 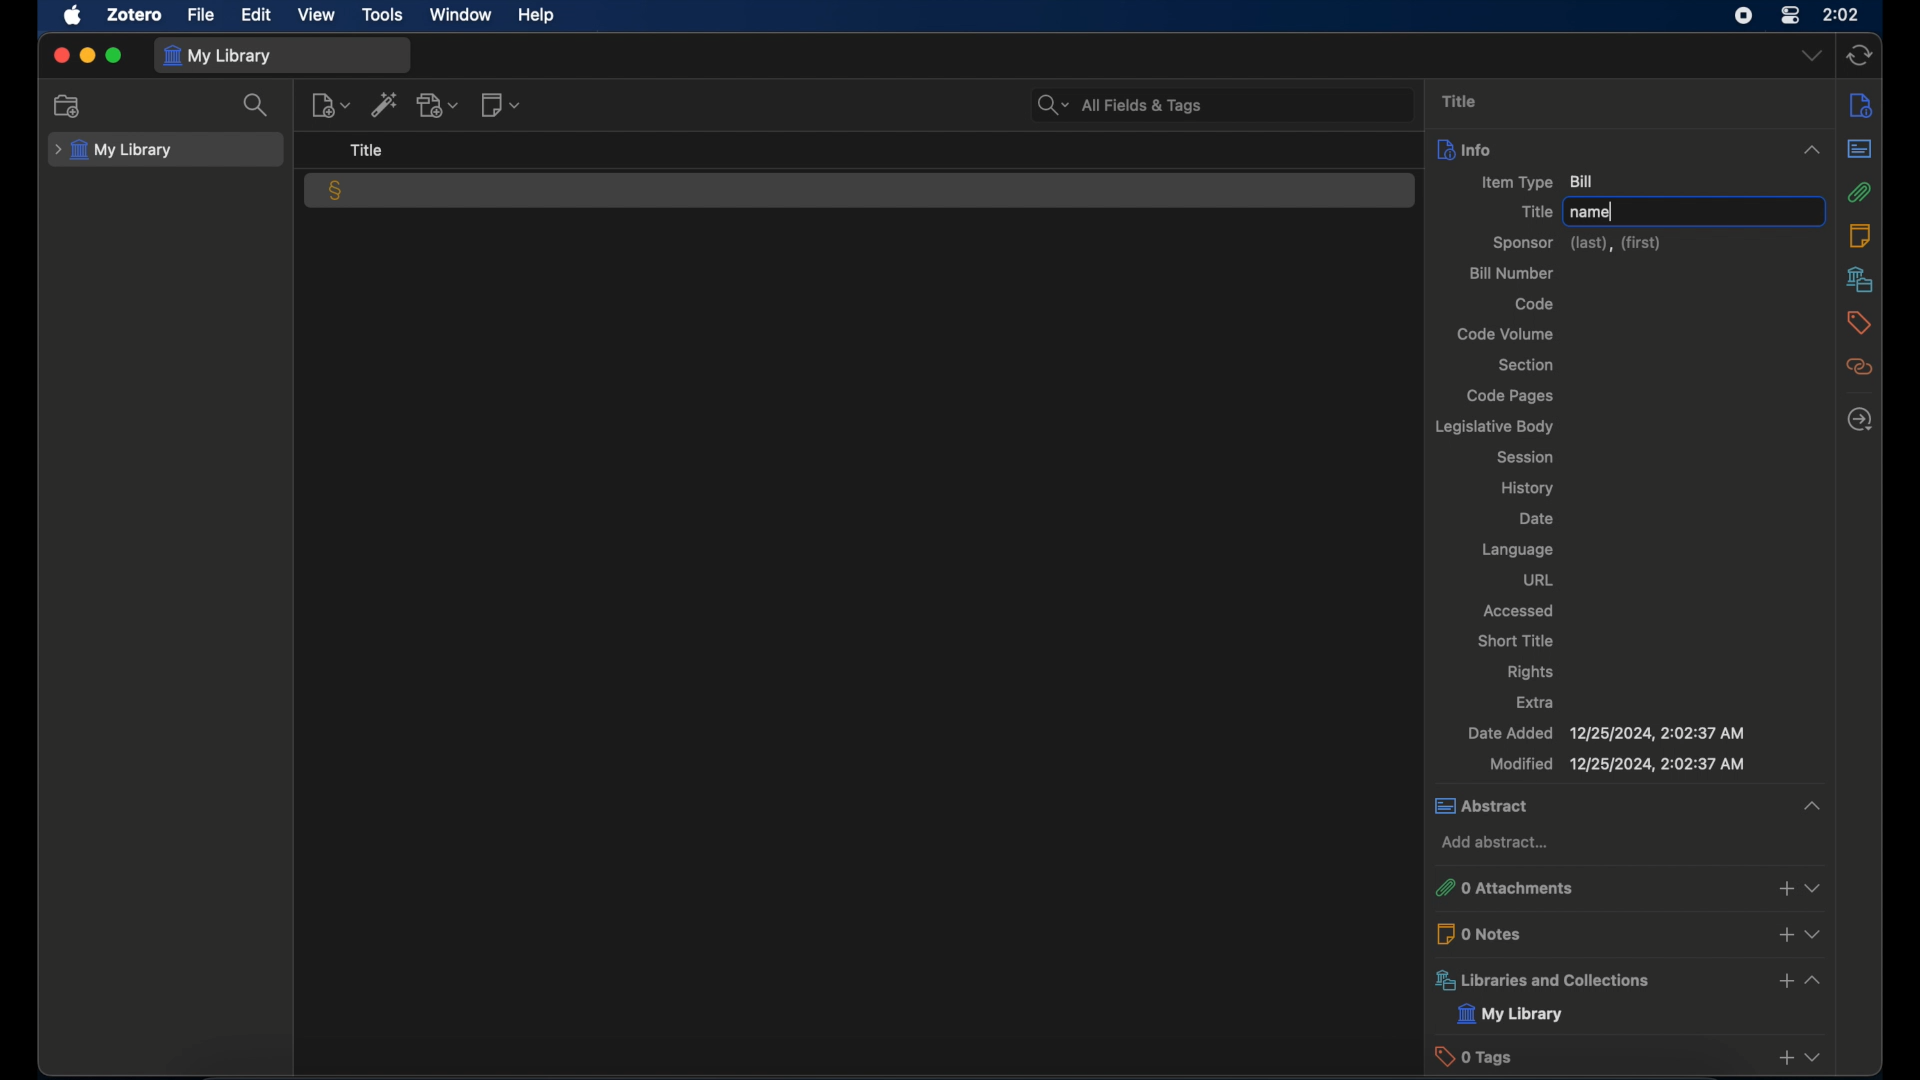 What do you see at coordinates (383, 105) in the screenshot?
I see `add item by identifier` at bounding box center [383, 105].